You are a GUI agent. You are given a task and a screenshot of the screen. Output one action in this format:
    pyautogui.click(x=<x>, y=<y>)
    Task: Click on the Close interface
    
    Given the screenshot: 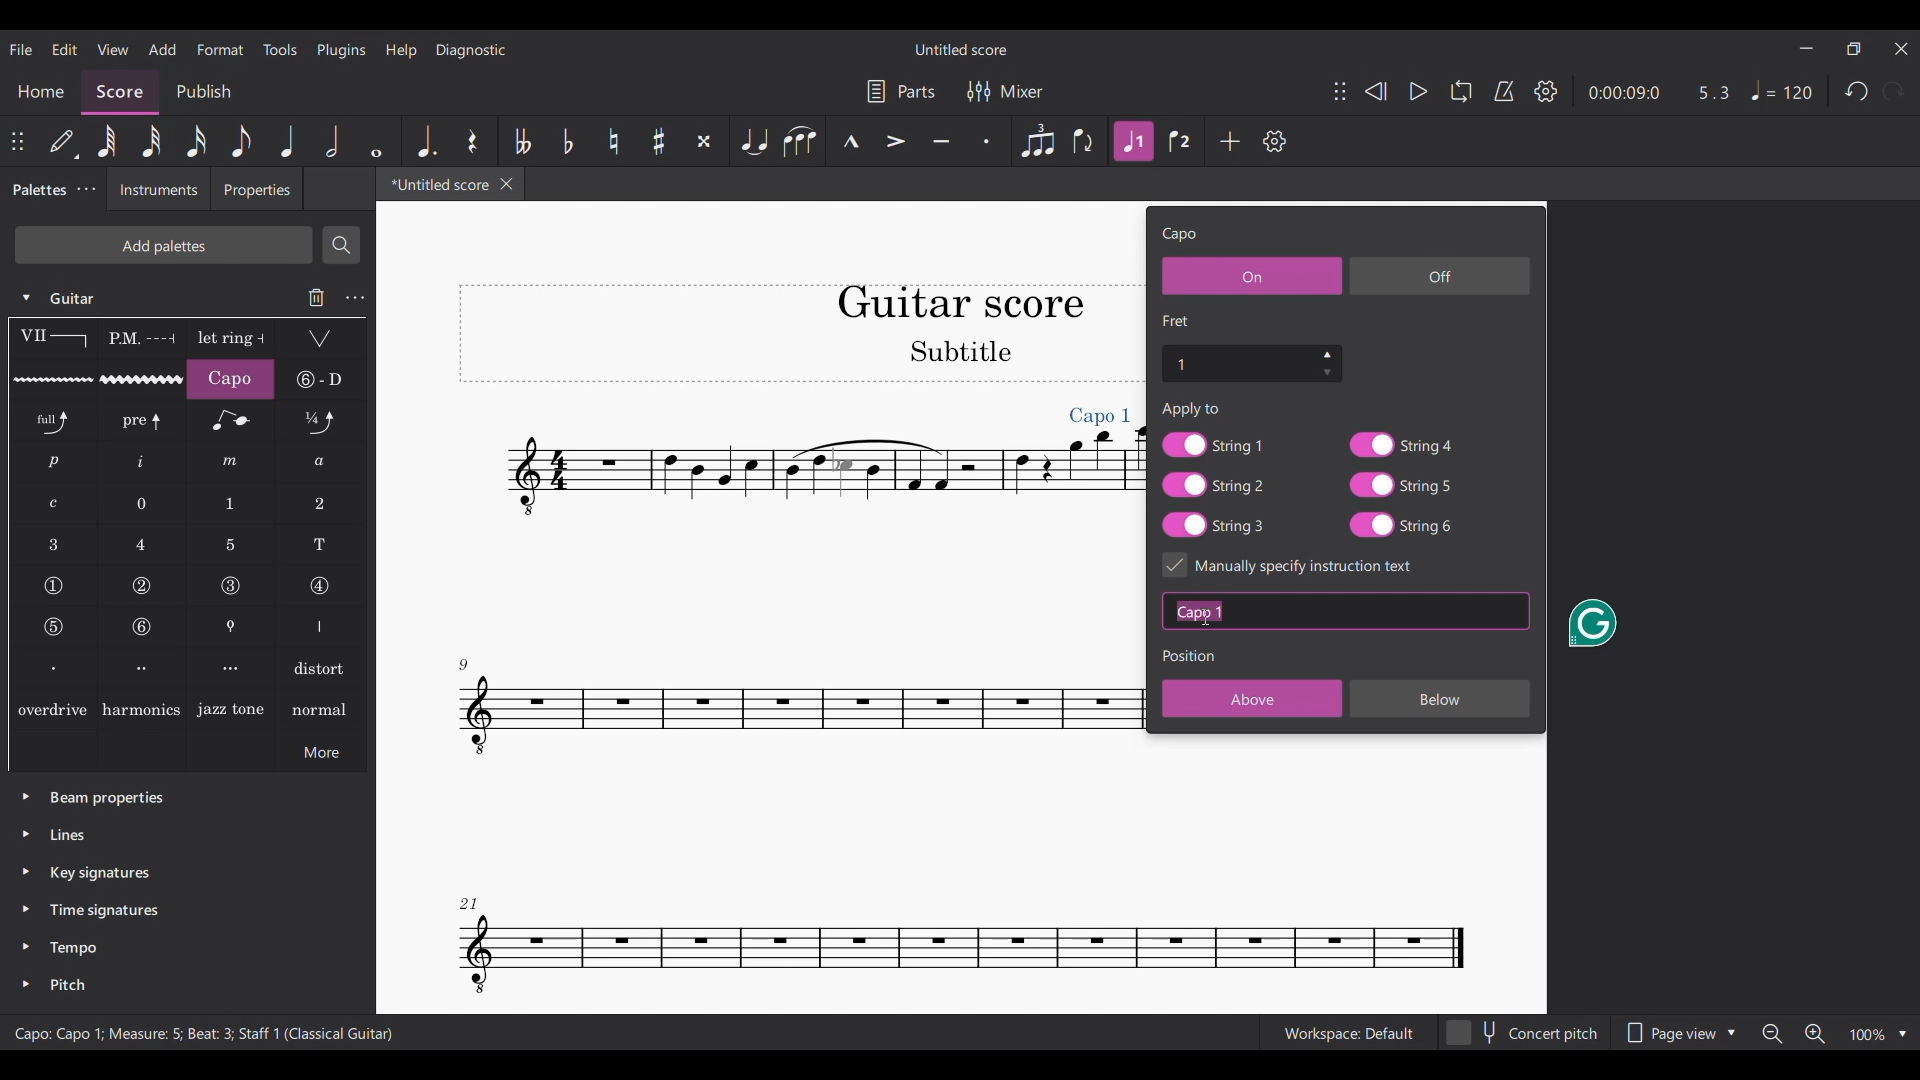 What is the action you would take?
    pyautogui.click(x=1901, y=49)
    